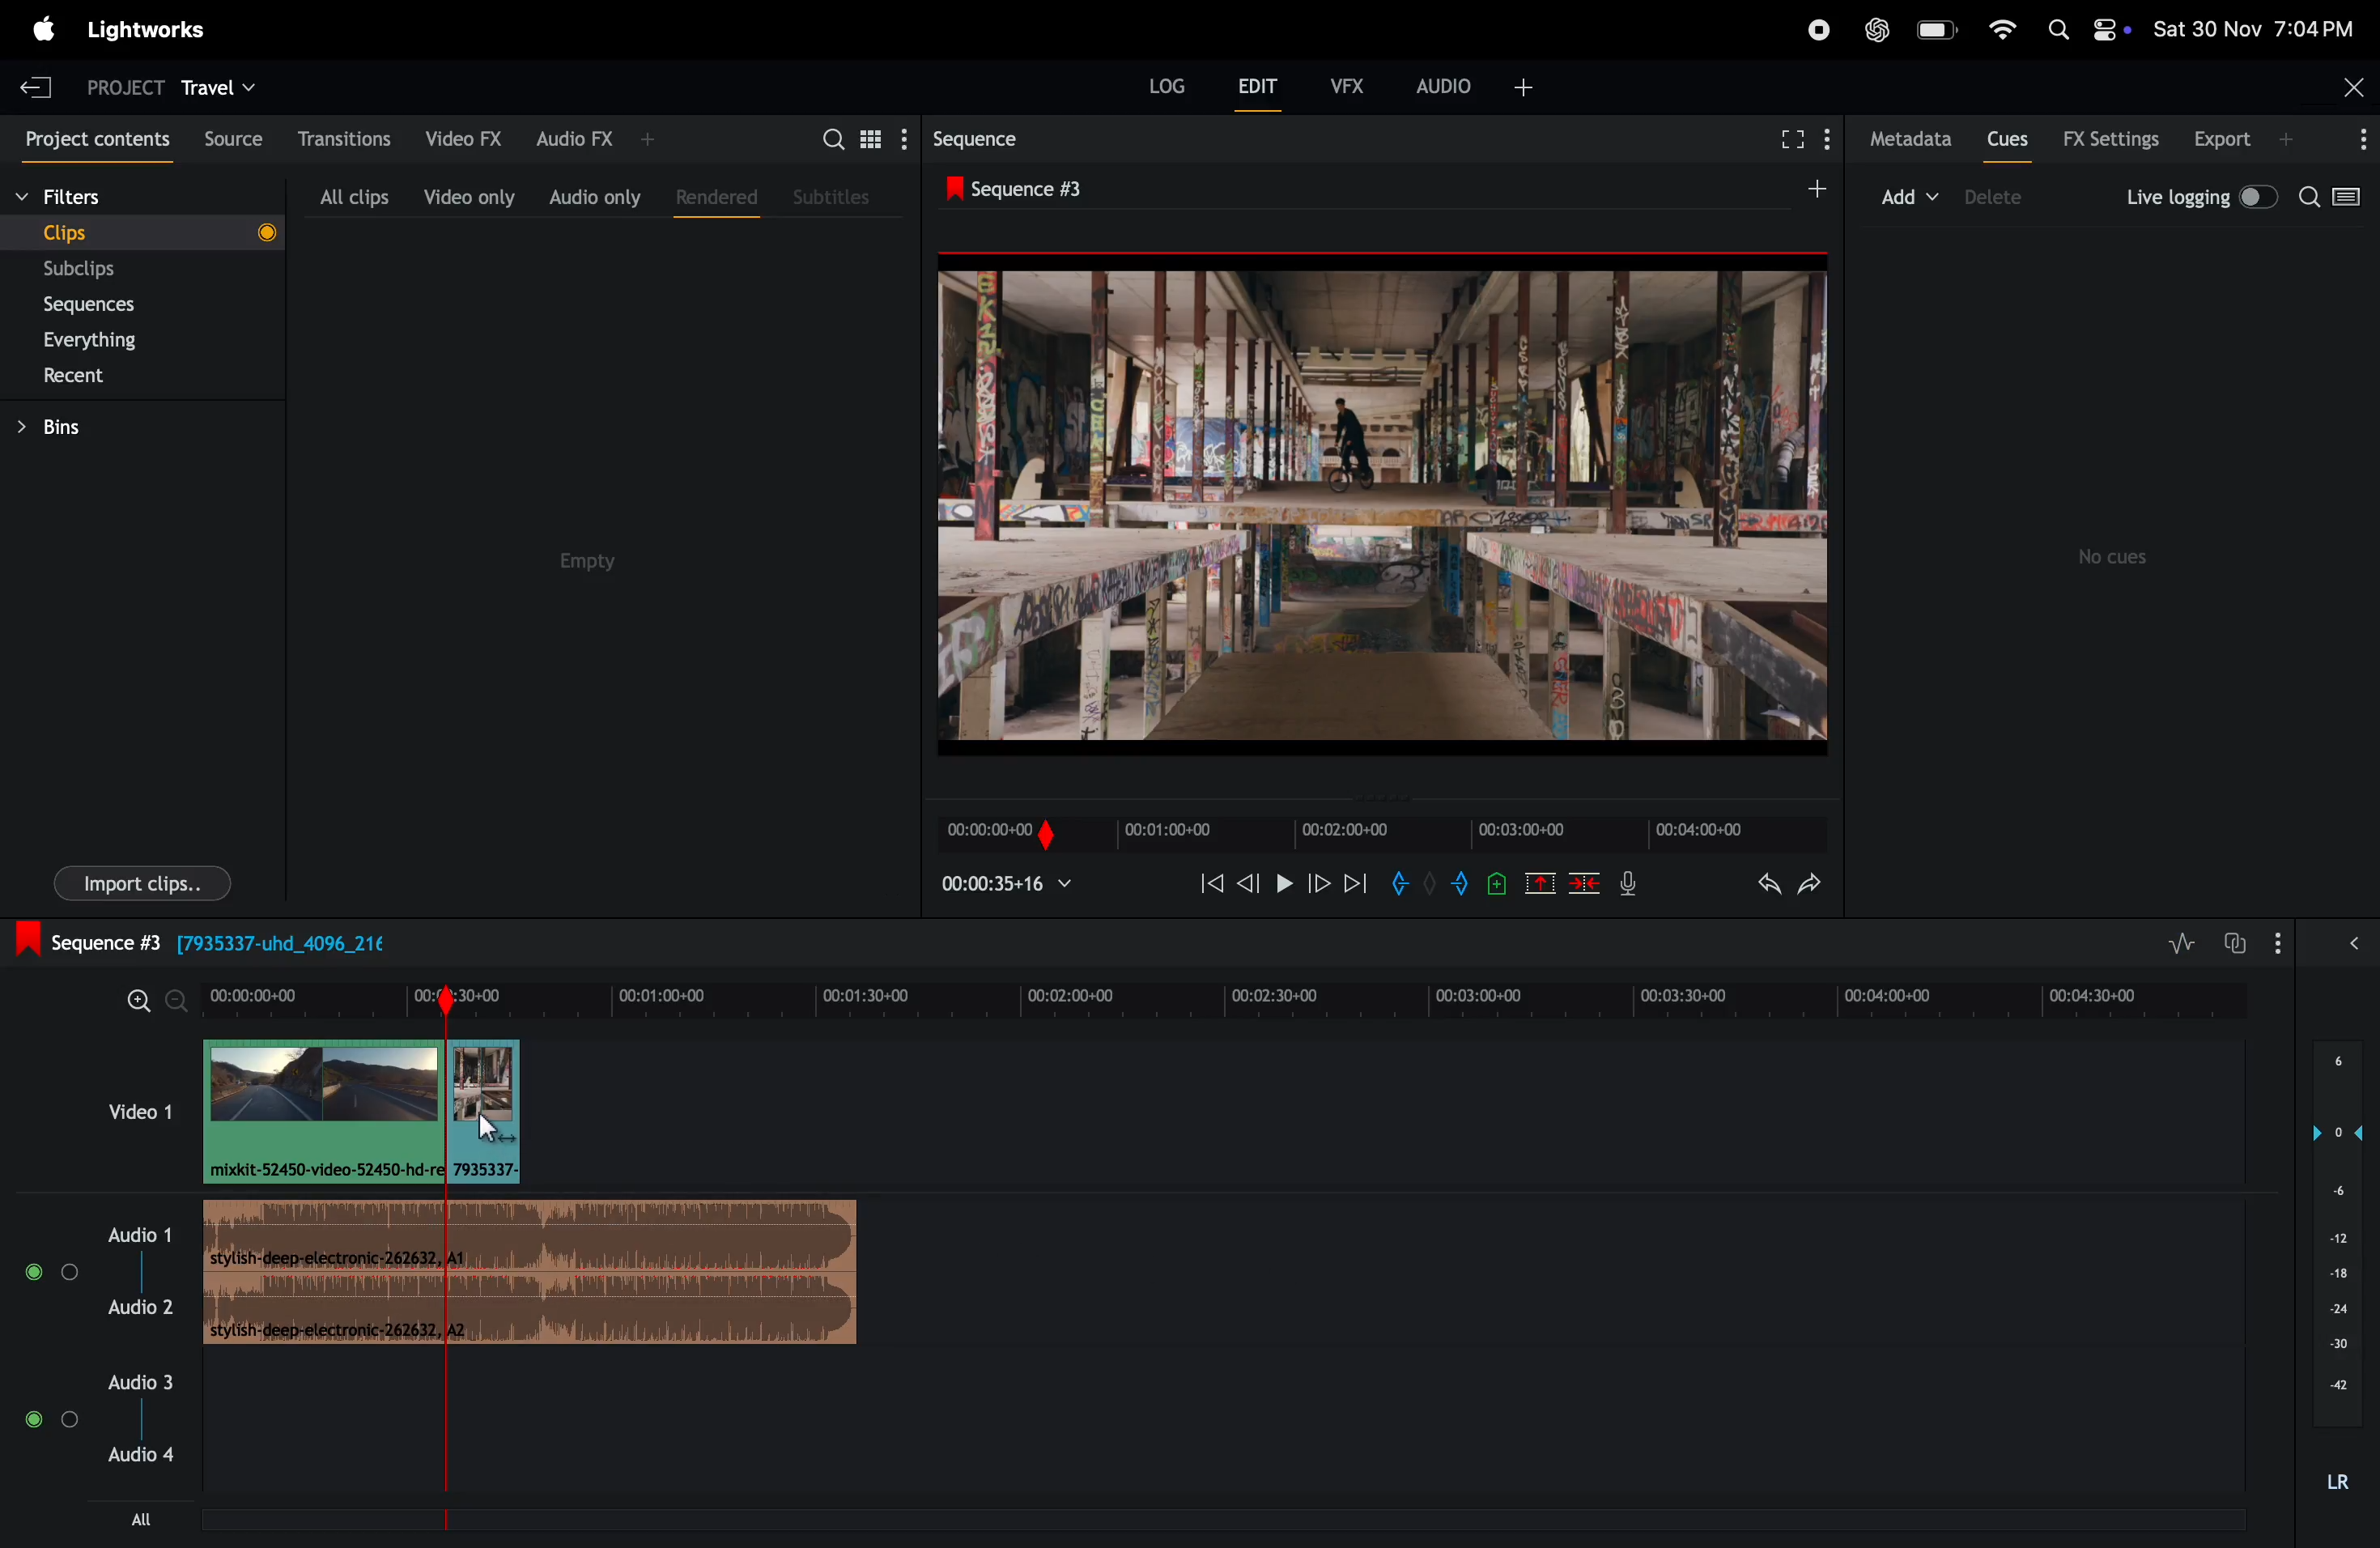  Describe the element at coordinates (2344, 1479) in the screenshot. I see `LR` at that location.